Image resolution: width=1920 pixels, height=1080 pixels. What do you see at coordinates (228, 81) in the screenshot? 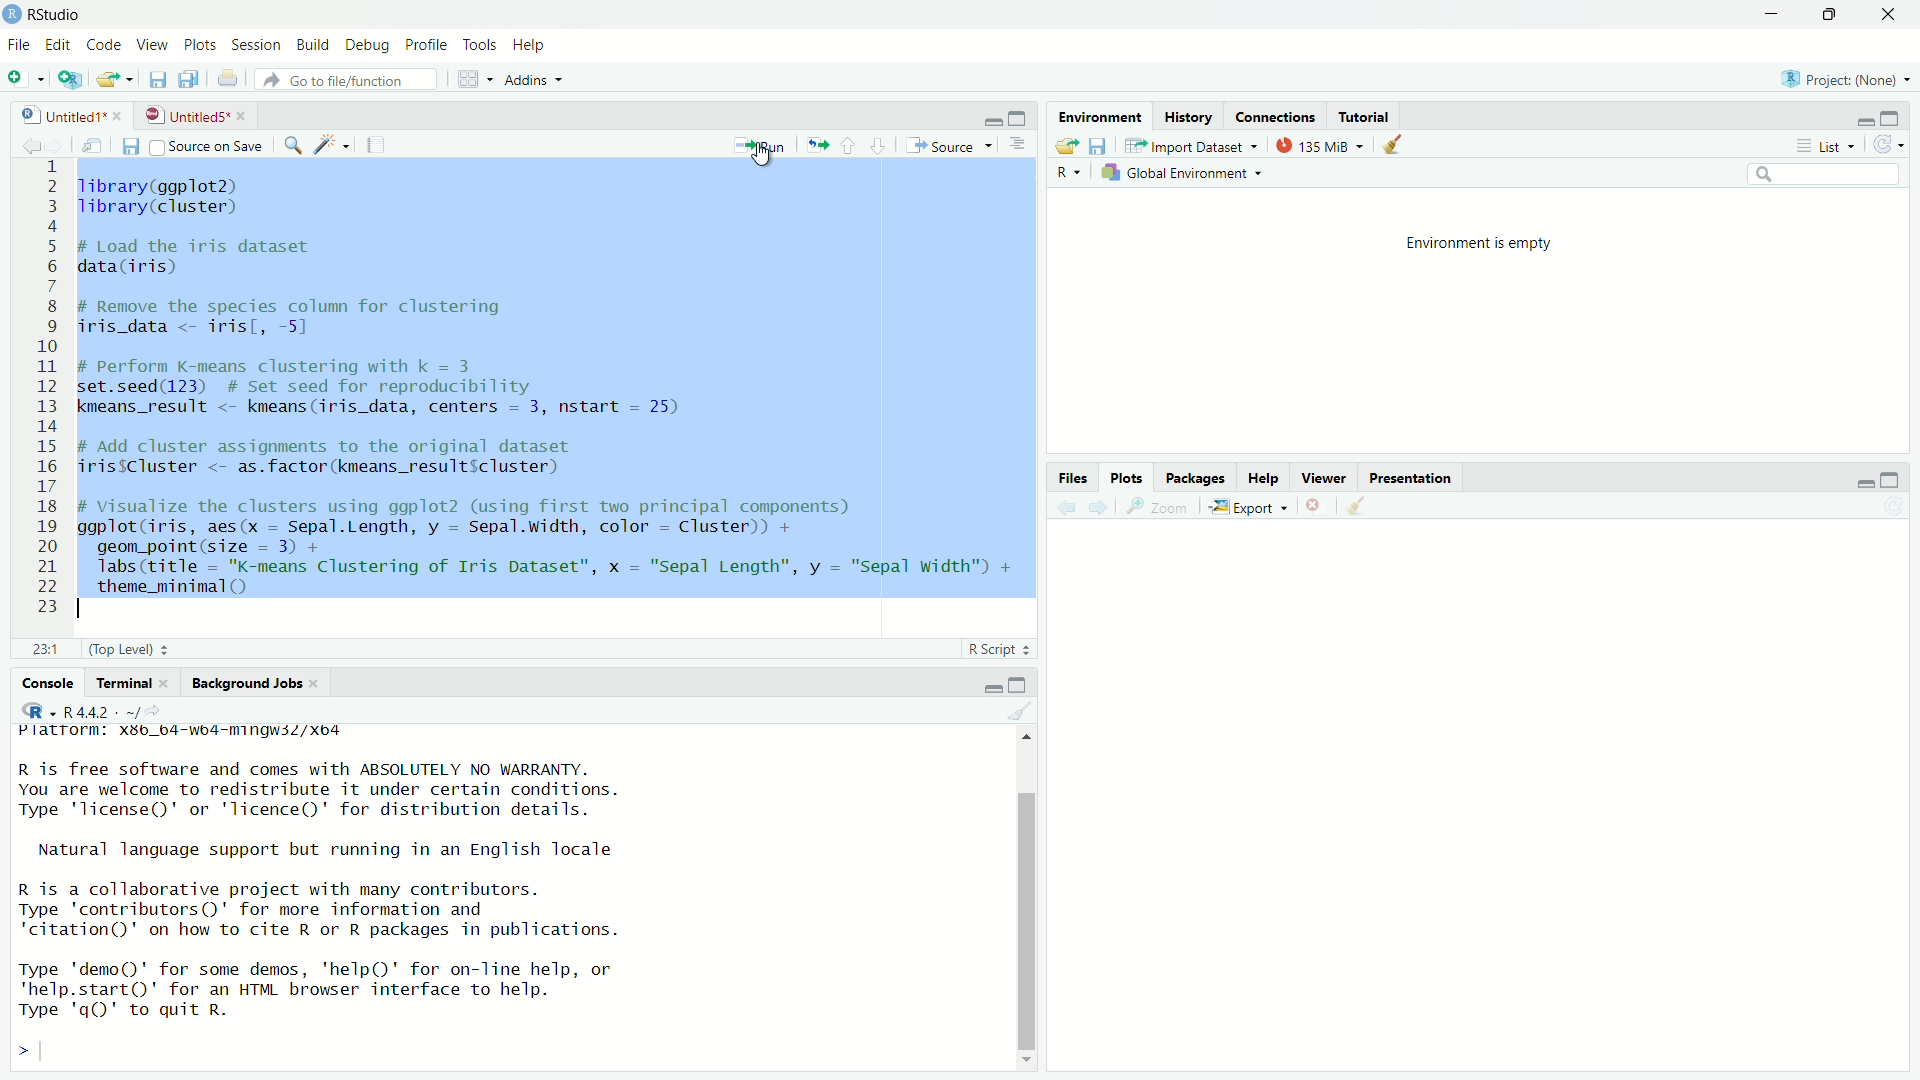
I see `print the current file` at bounding box center [228, 81].